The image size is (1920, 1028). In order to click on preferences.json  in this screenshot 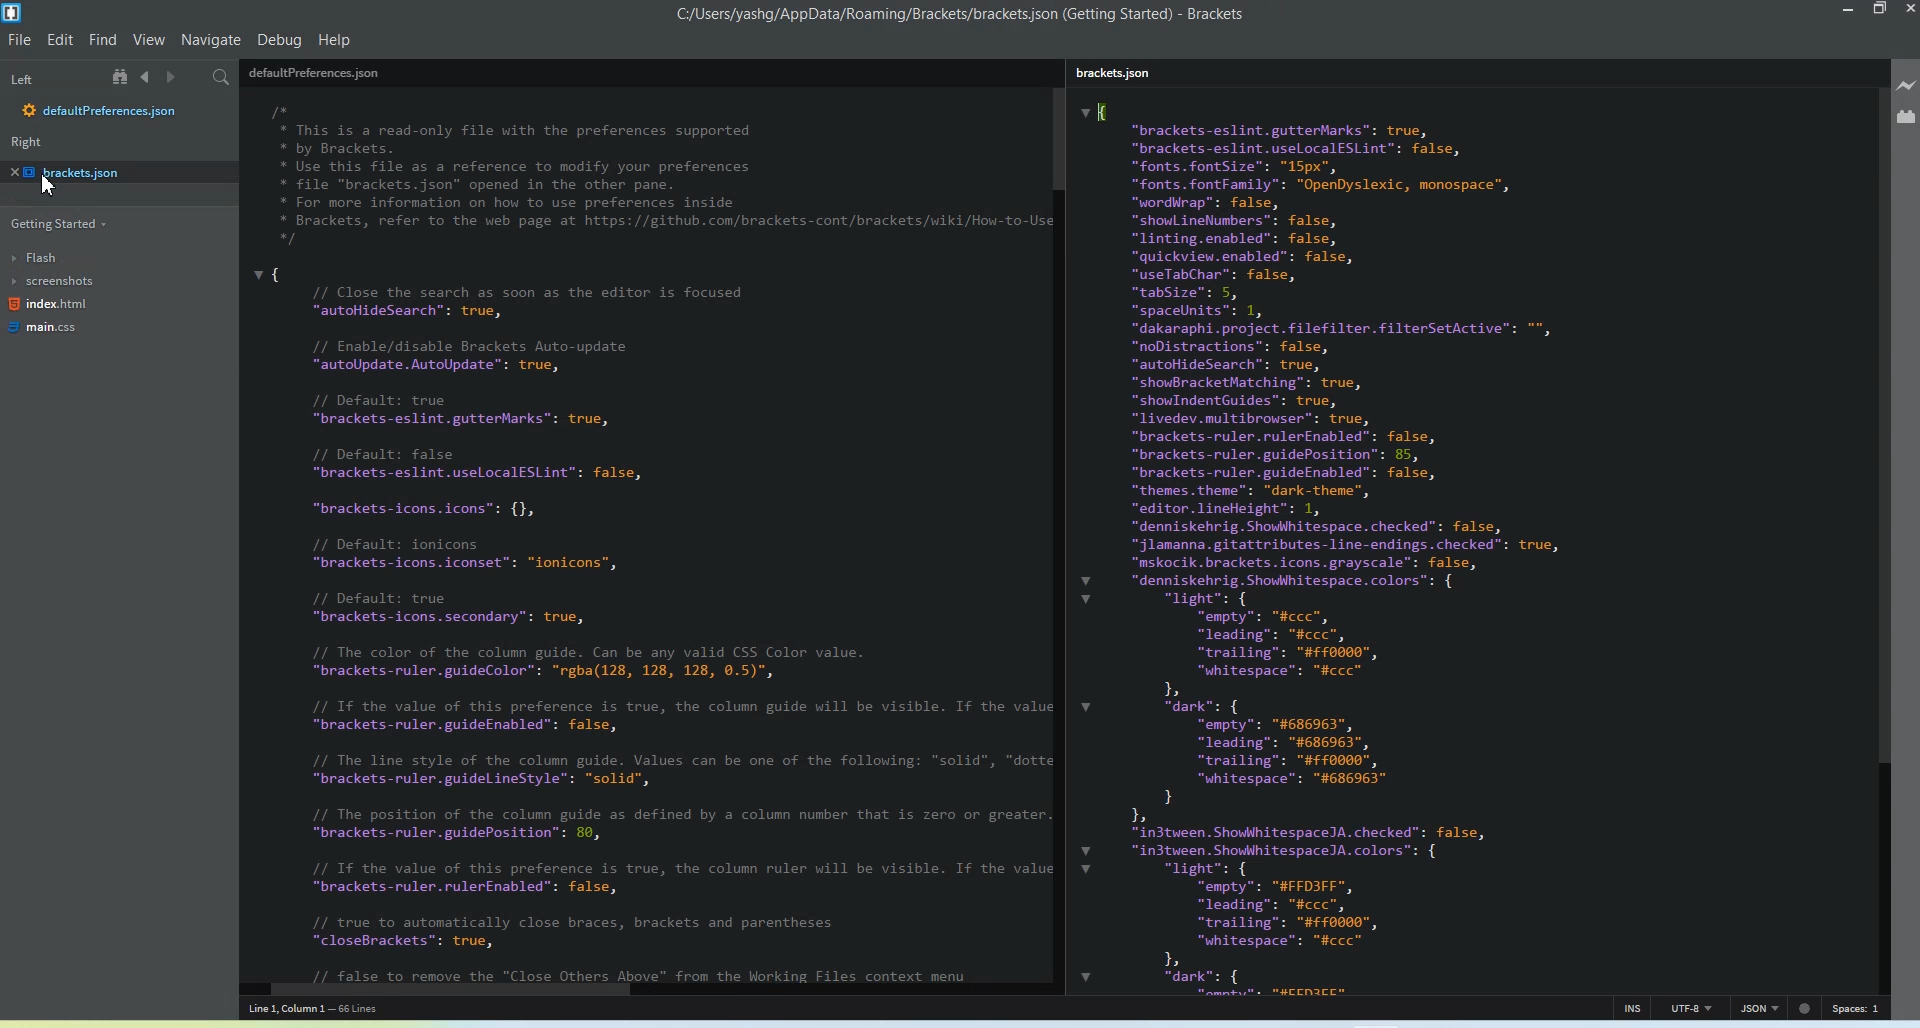, I will do `click(316, 71)`.